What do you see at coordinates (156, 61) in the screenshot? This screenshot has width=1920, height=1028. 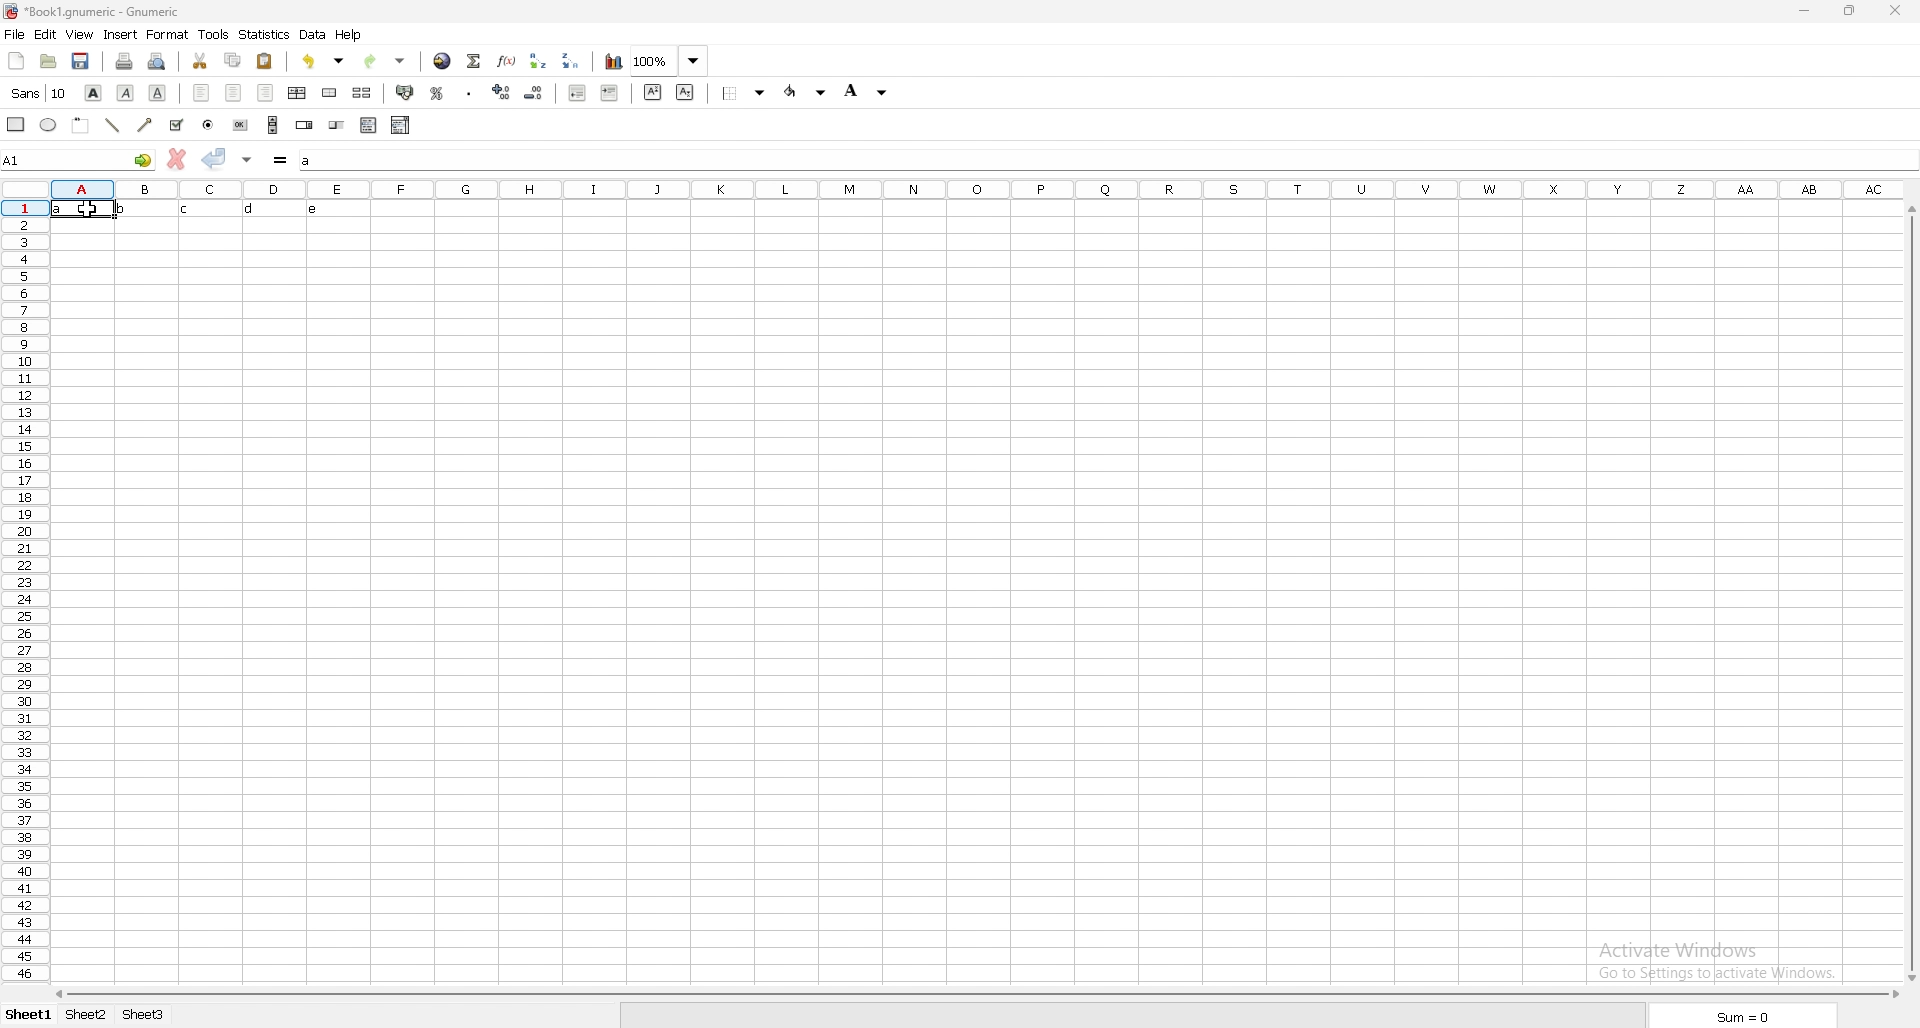 I see `print preview` at bounding box center [156, 61].